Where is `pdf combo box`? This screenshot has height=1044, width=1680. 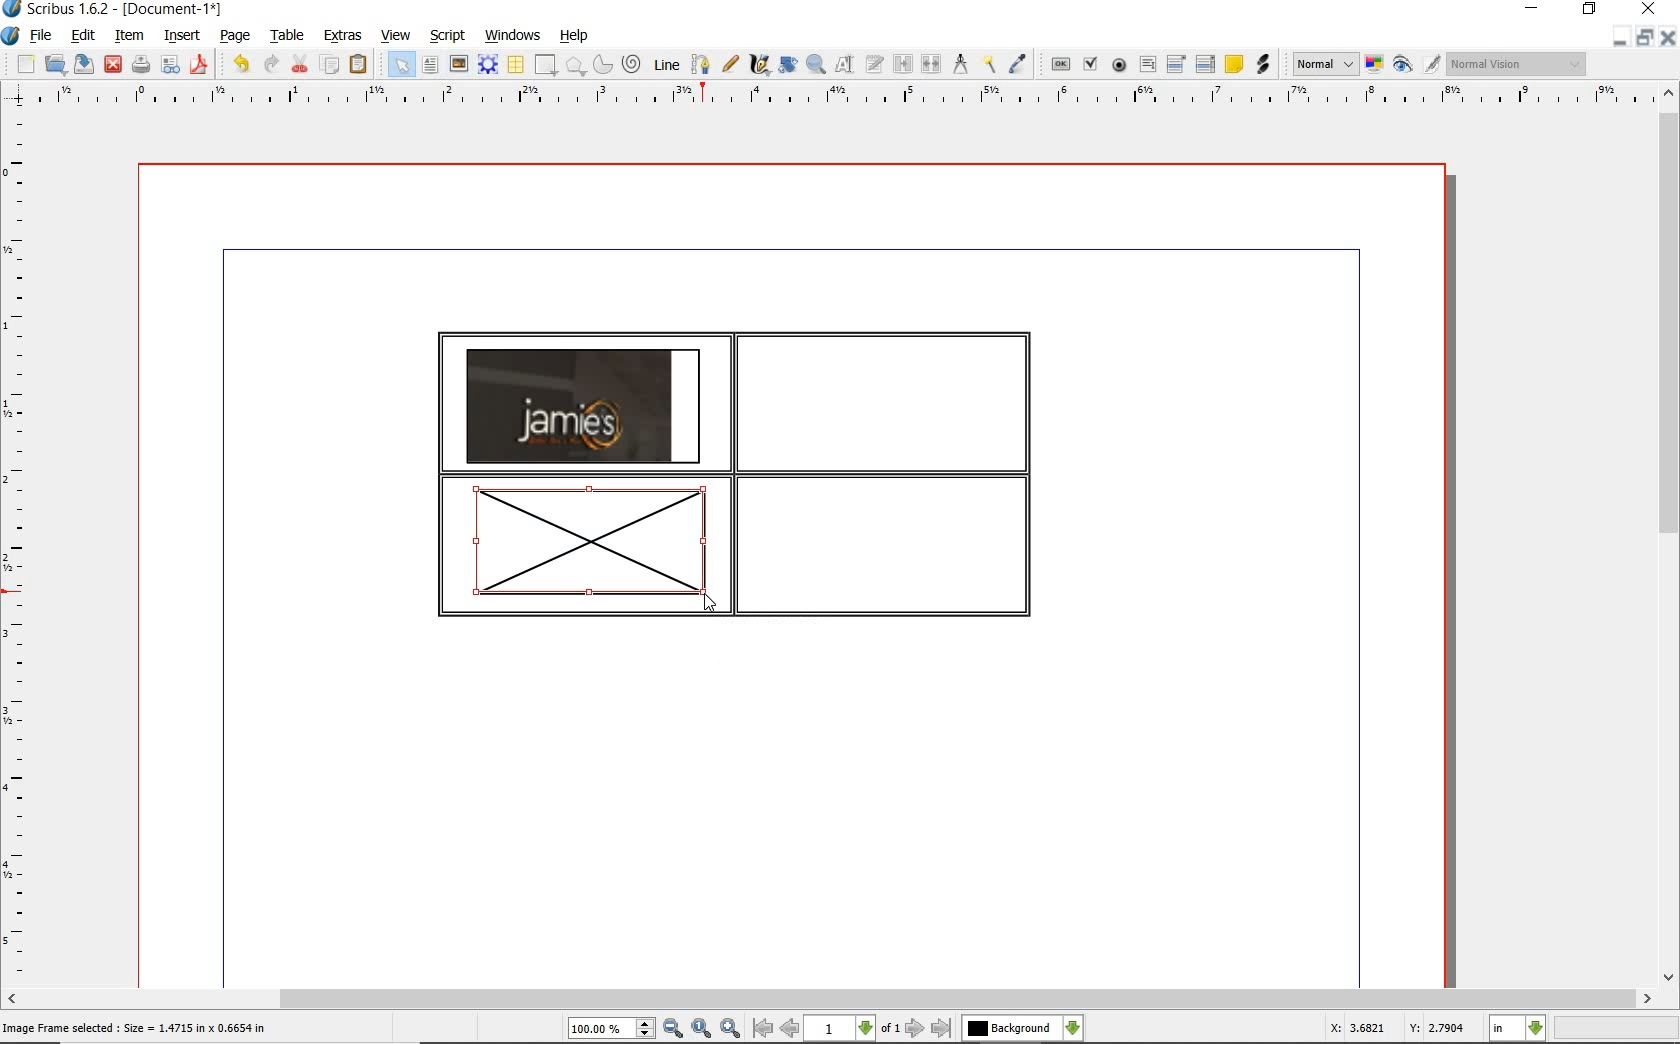 pdf combo box is located at coordinates (1178, 65).